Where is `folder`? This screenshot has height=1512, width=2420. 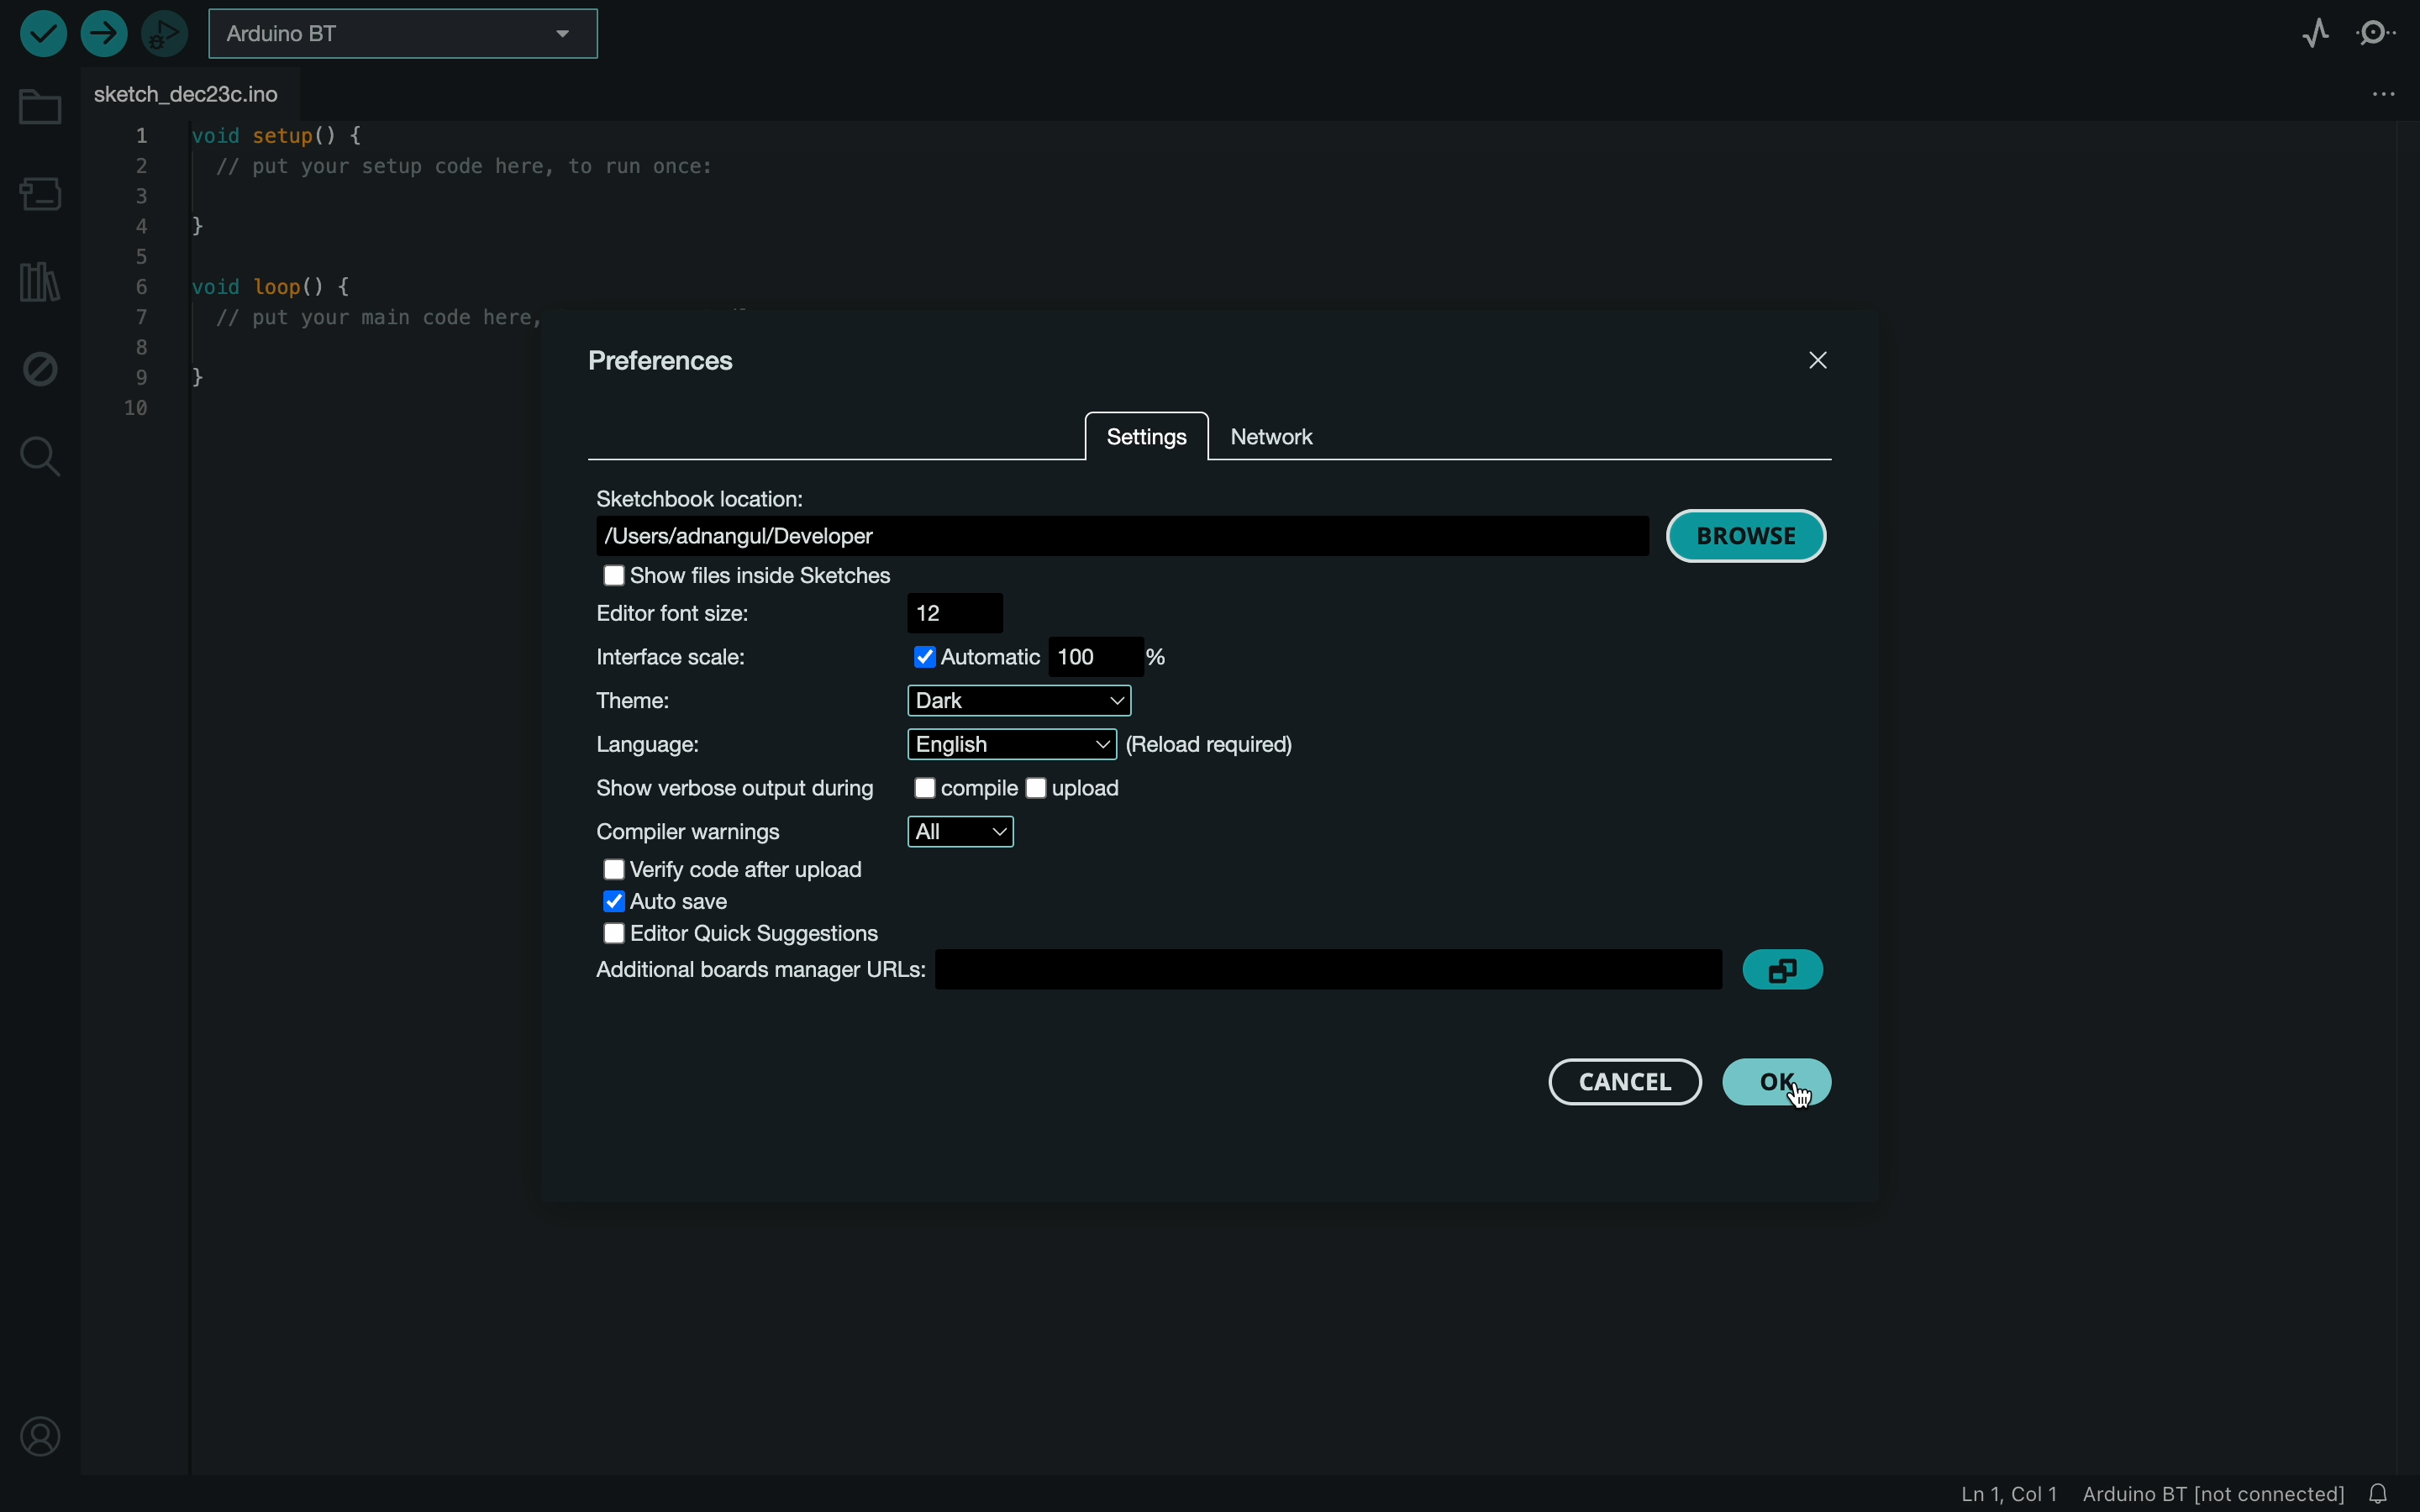 folder is located at coordinates (40, 112).